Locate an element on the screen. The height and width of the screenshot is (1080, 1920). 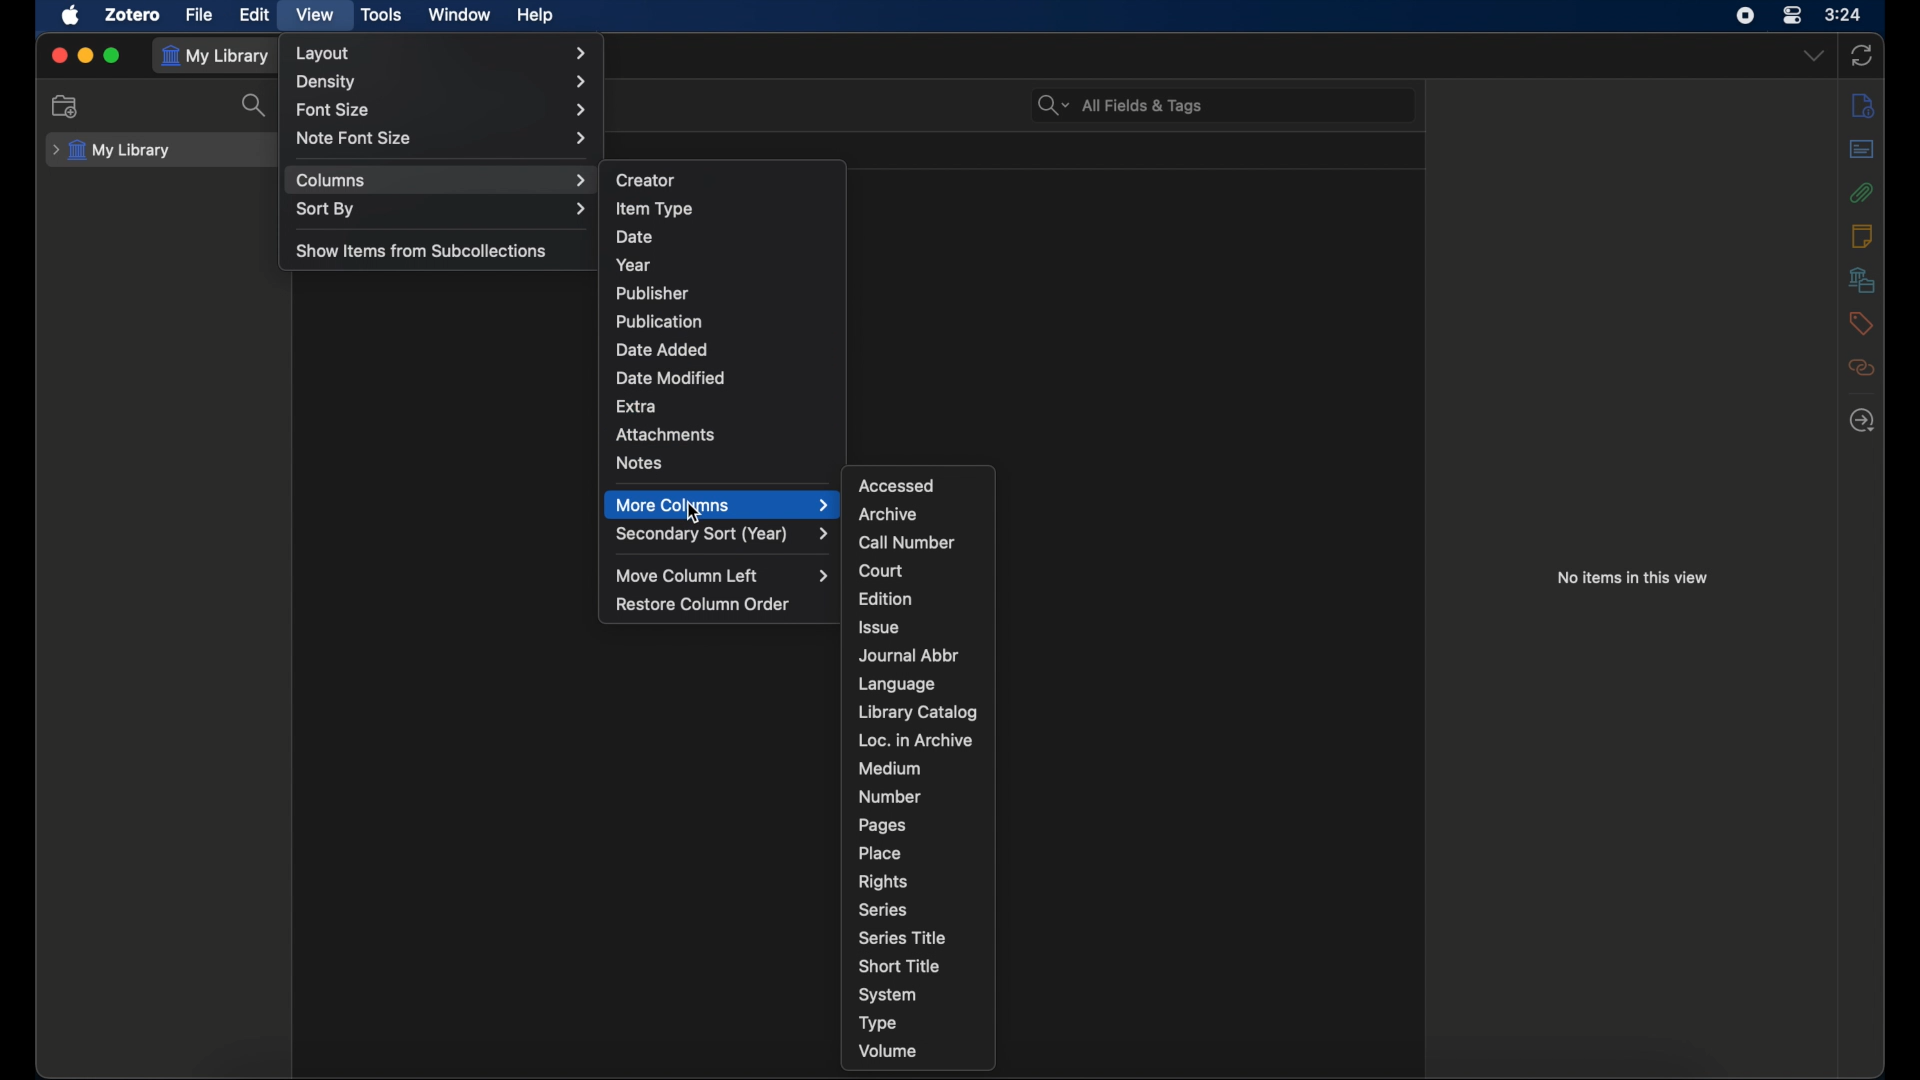
help is located at coordinates (534, 16).